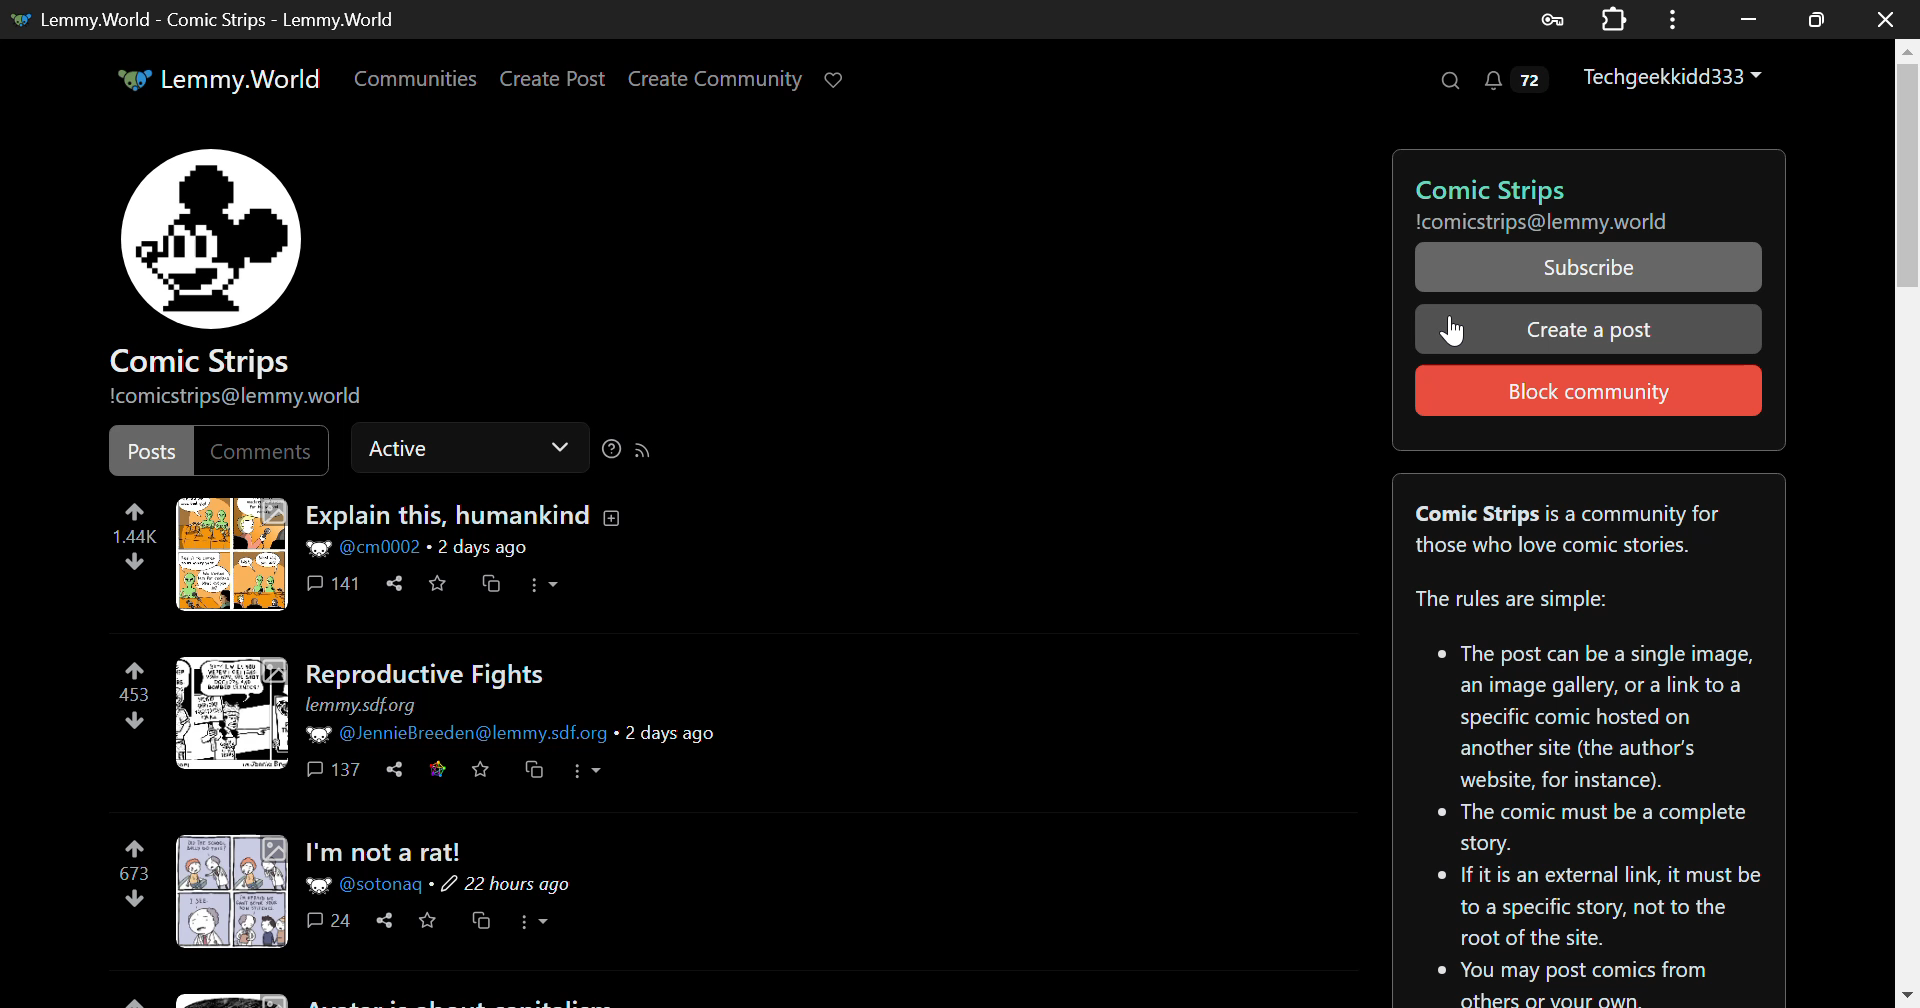 This screenshot has height=1008, width=1920. What do you see at coordinates (136, 534) in the screenshot?
I see `Post Vote Counter` at bounding box center [136, 534].